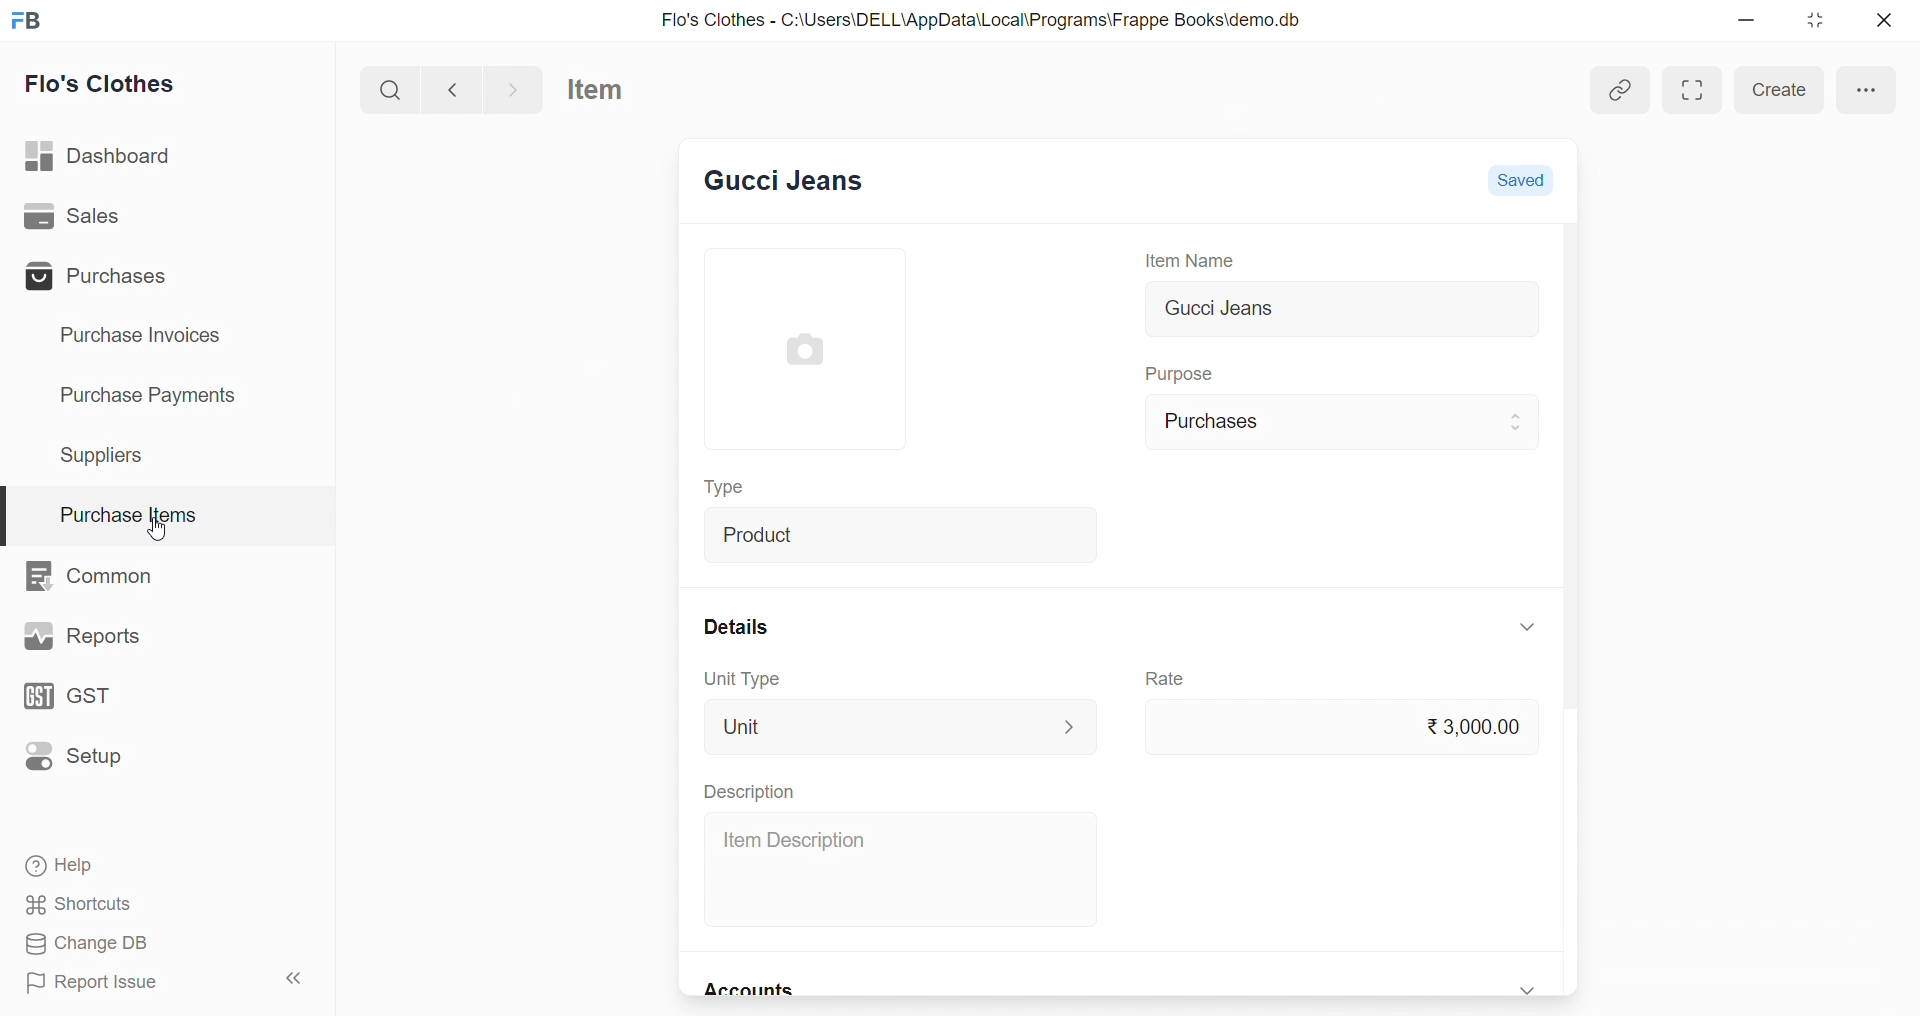 The image size is (1920, 1016). Describe the element at coordinates (158, 863) in the screenshot. I see `Help` at that location.